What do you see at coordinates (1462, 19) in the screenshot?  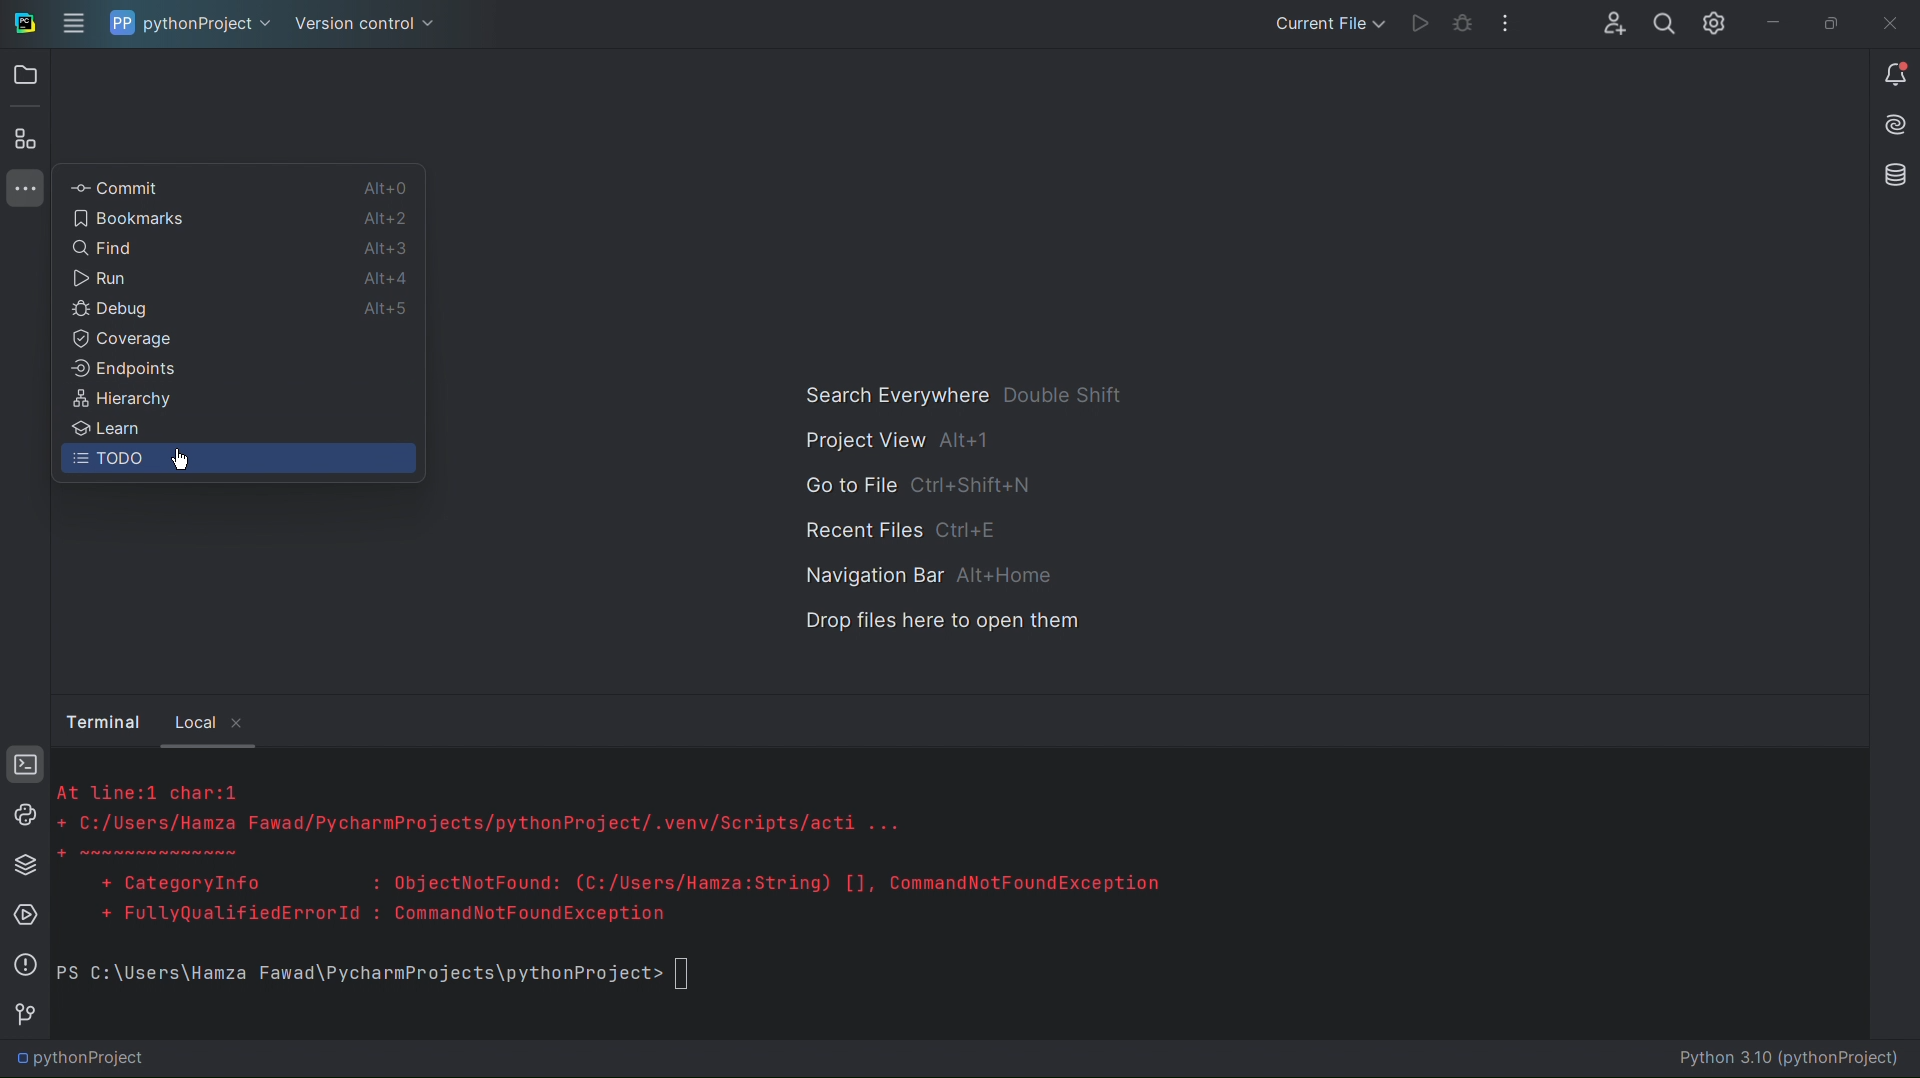 I see `Debug` at bounding box center [1462, 19].